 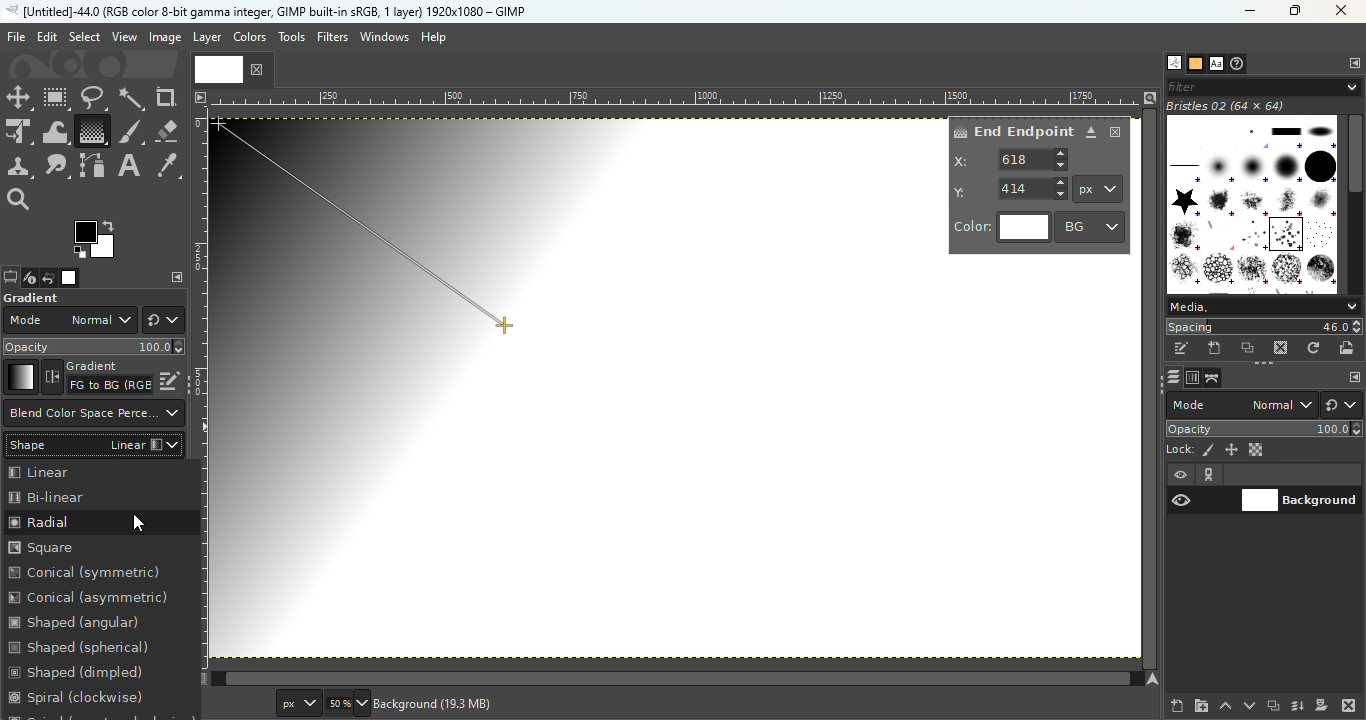 What do you see at coordinates (295, 704) in the screenshot?
I see `Ruler measurement` at bounding box center [295, 704].